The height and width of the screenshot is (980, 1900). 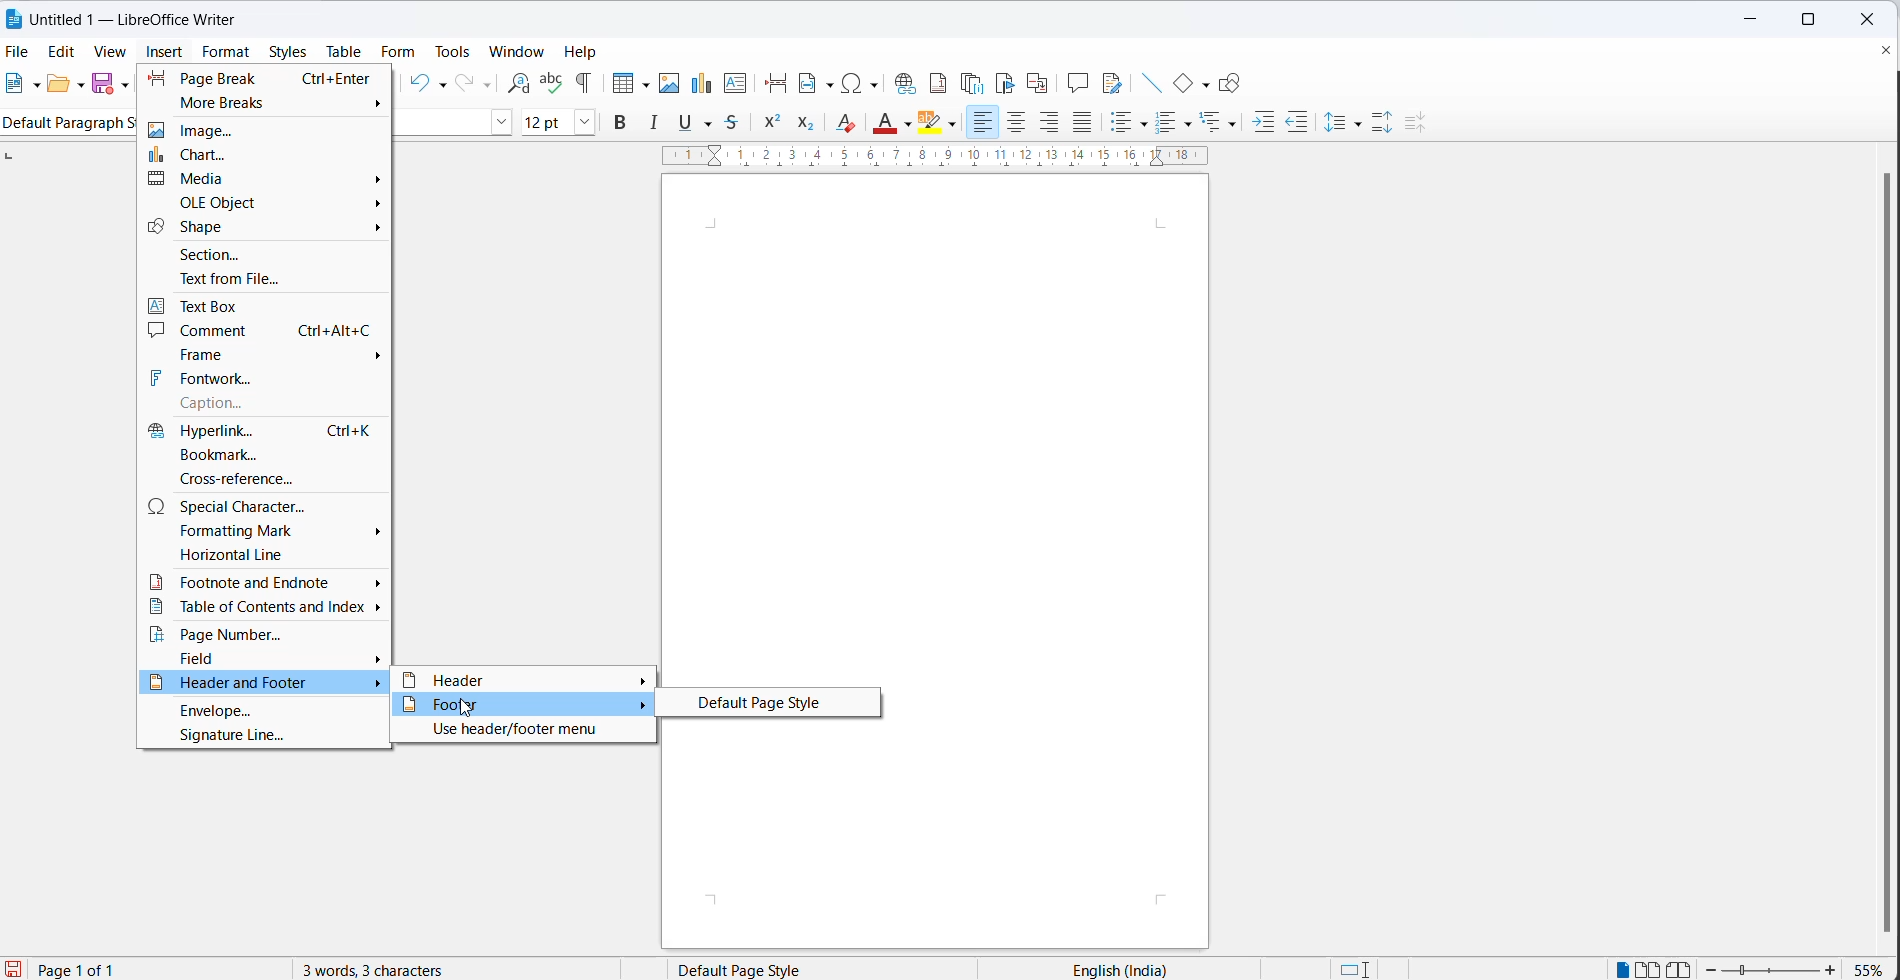 I want to click on scaling, so click(x=940, y=158).